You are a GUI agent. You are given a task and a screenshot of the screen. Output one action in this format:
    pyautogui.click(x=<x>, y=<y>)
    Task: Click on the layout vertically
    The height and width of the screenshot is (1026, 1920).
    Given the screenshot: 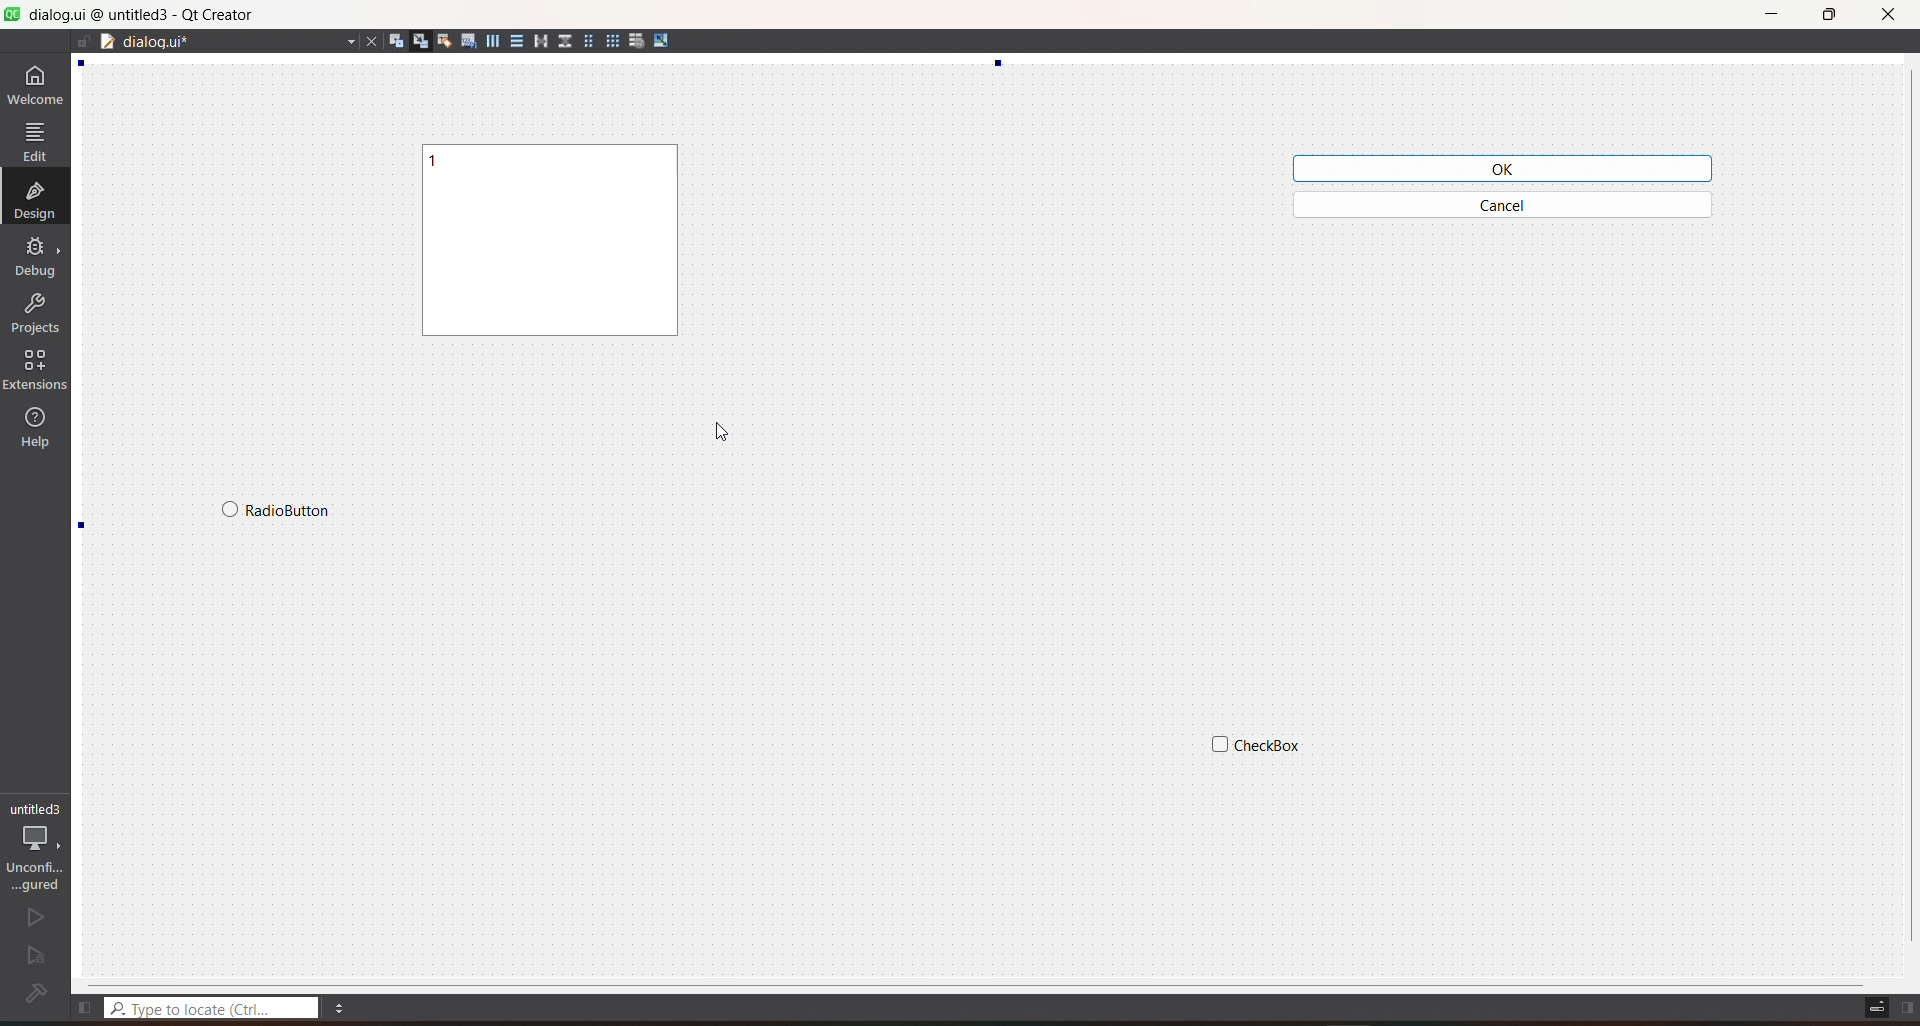 What is the action you would take?
    pyautogui.click(x=514, y=41)
    